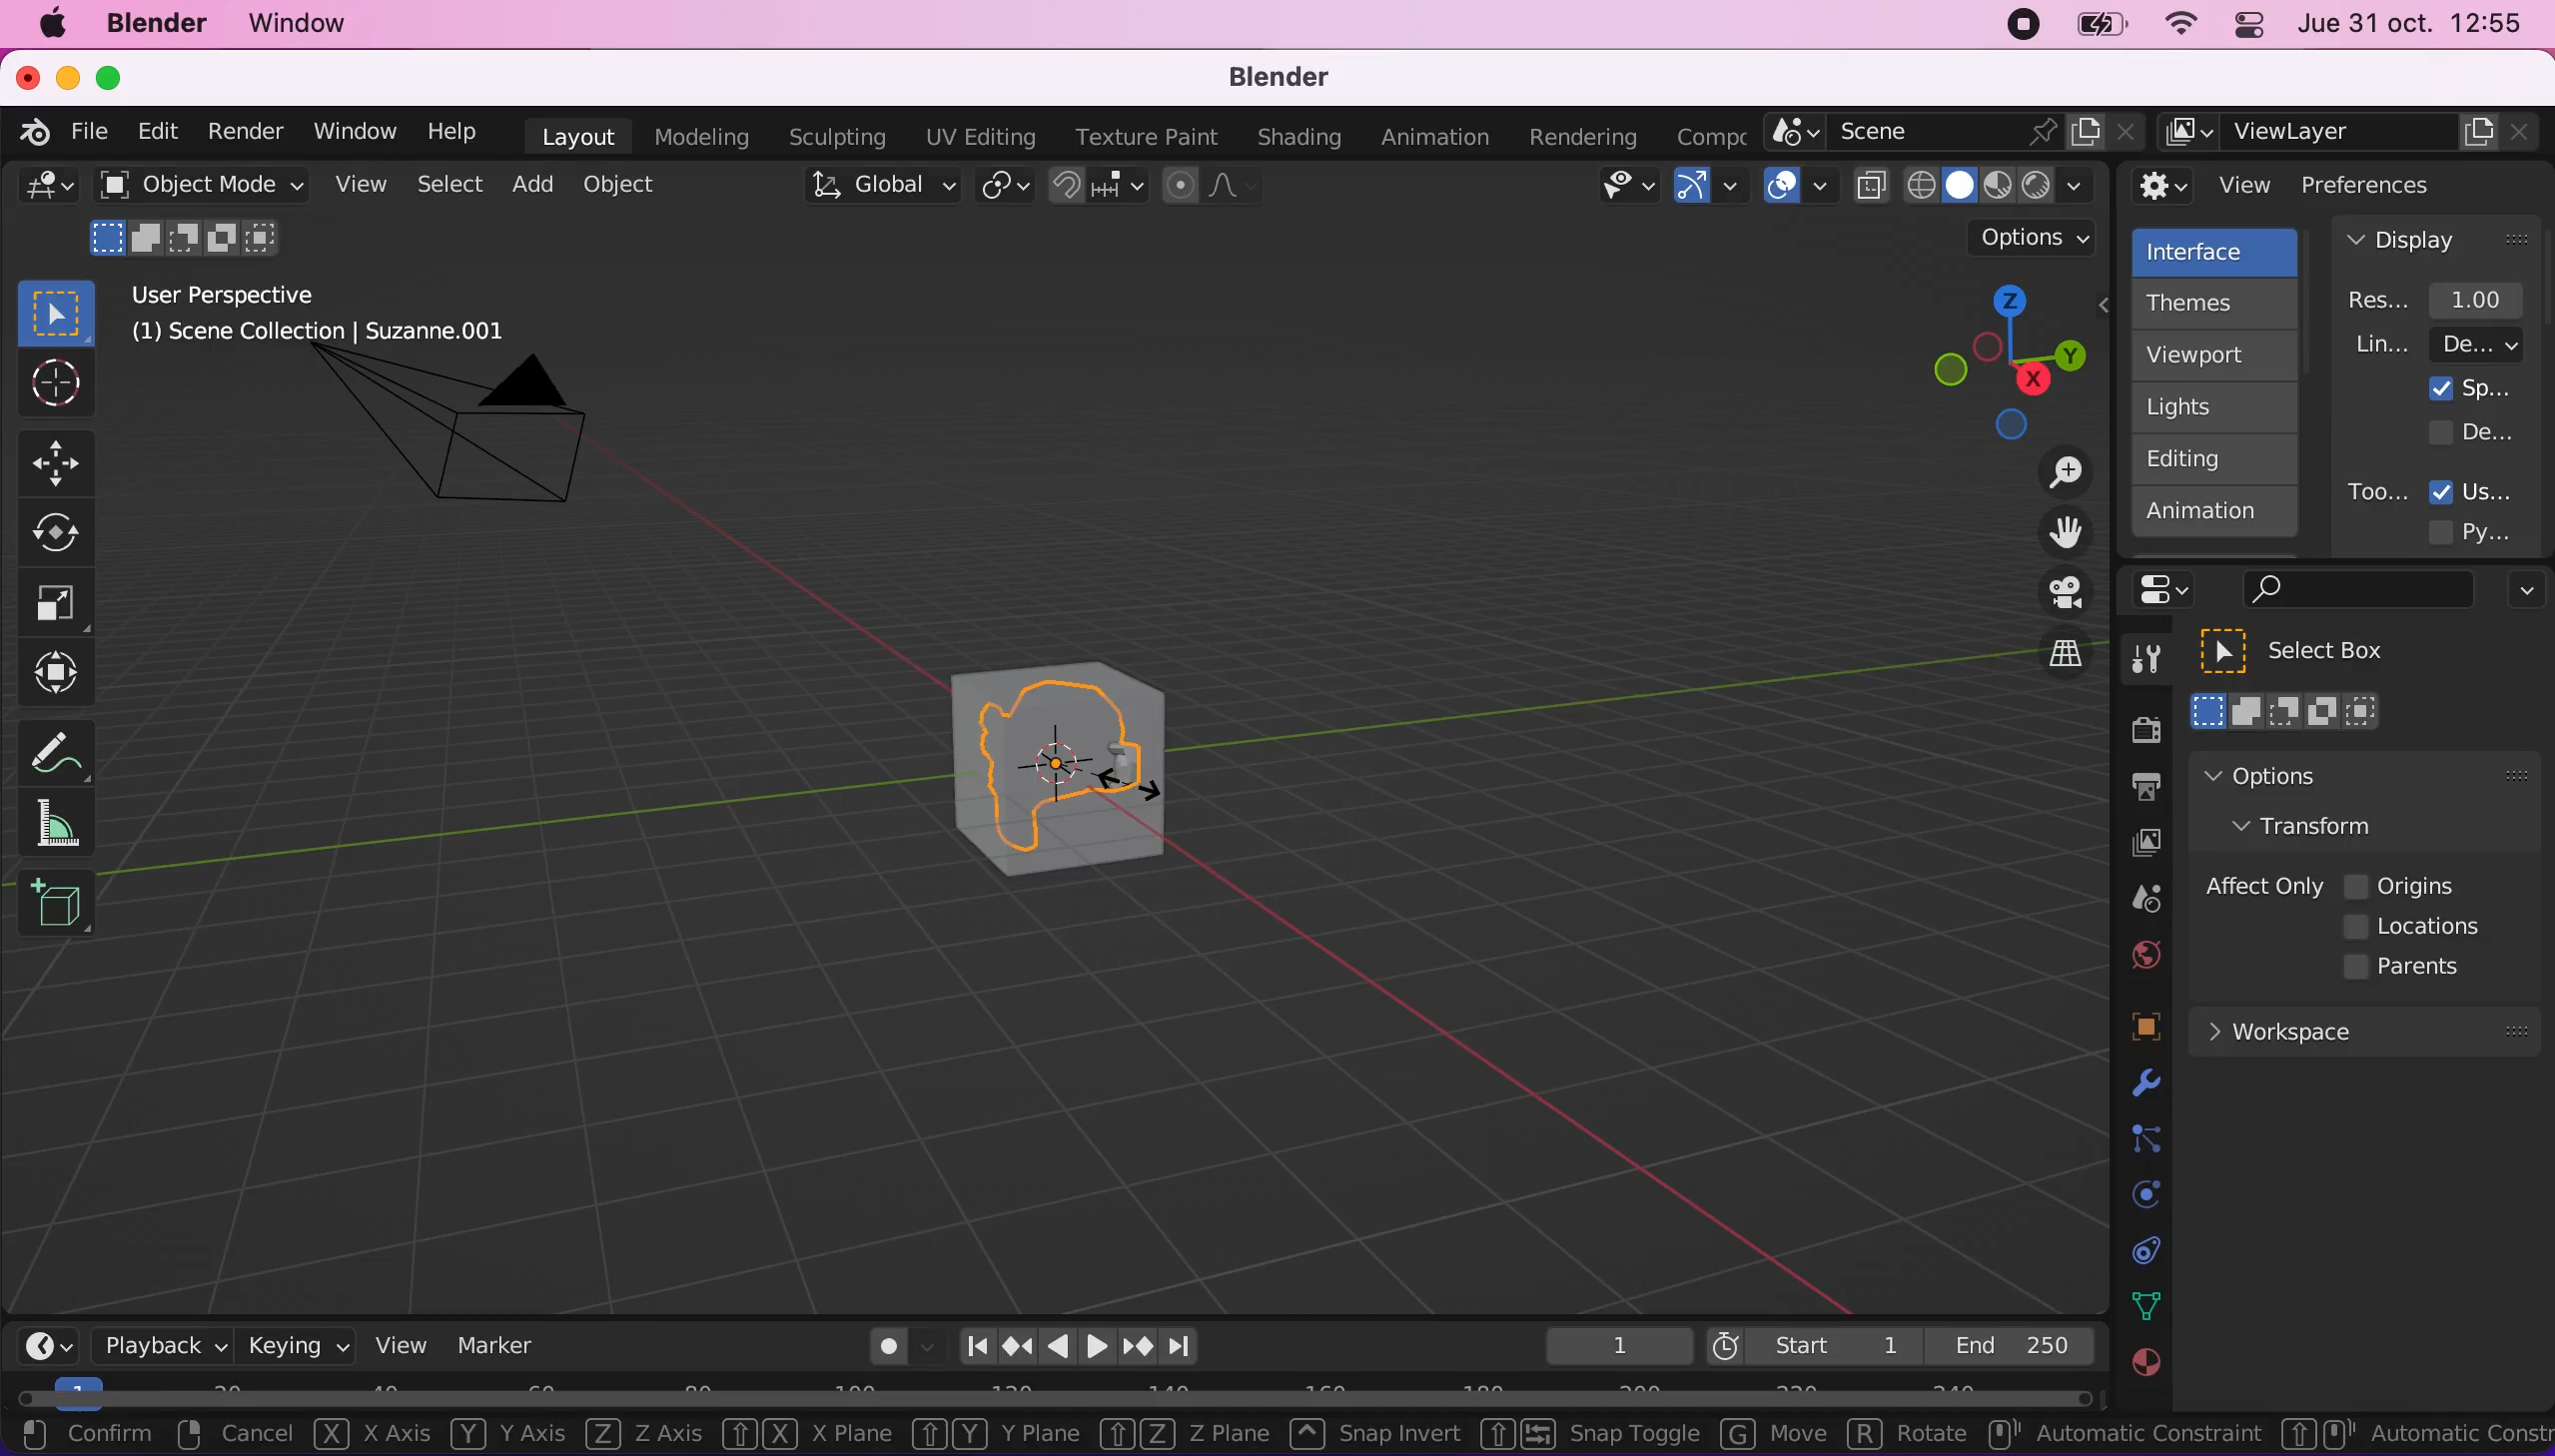  Describe the element at coordinates (578, 136) in the screenshot. I see `layout` at that location.